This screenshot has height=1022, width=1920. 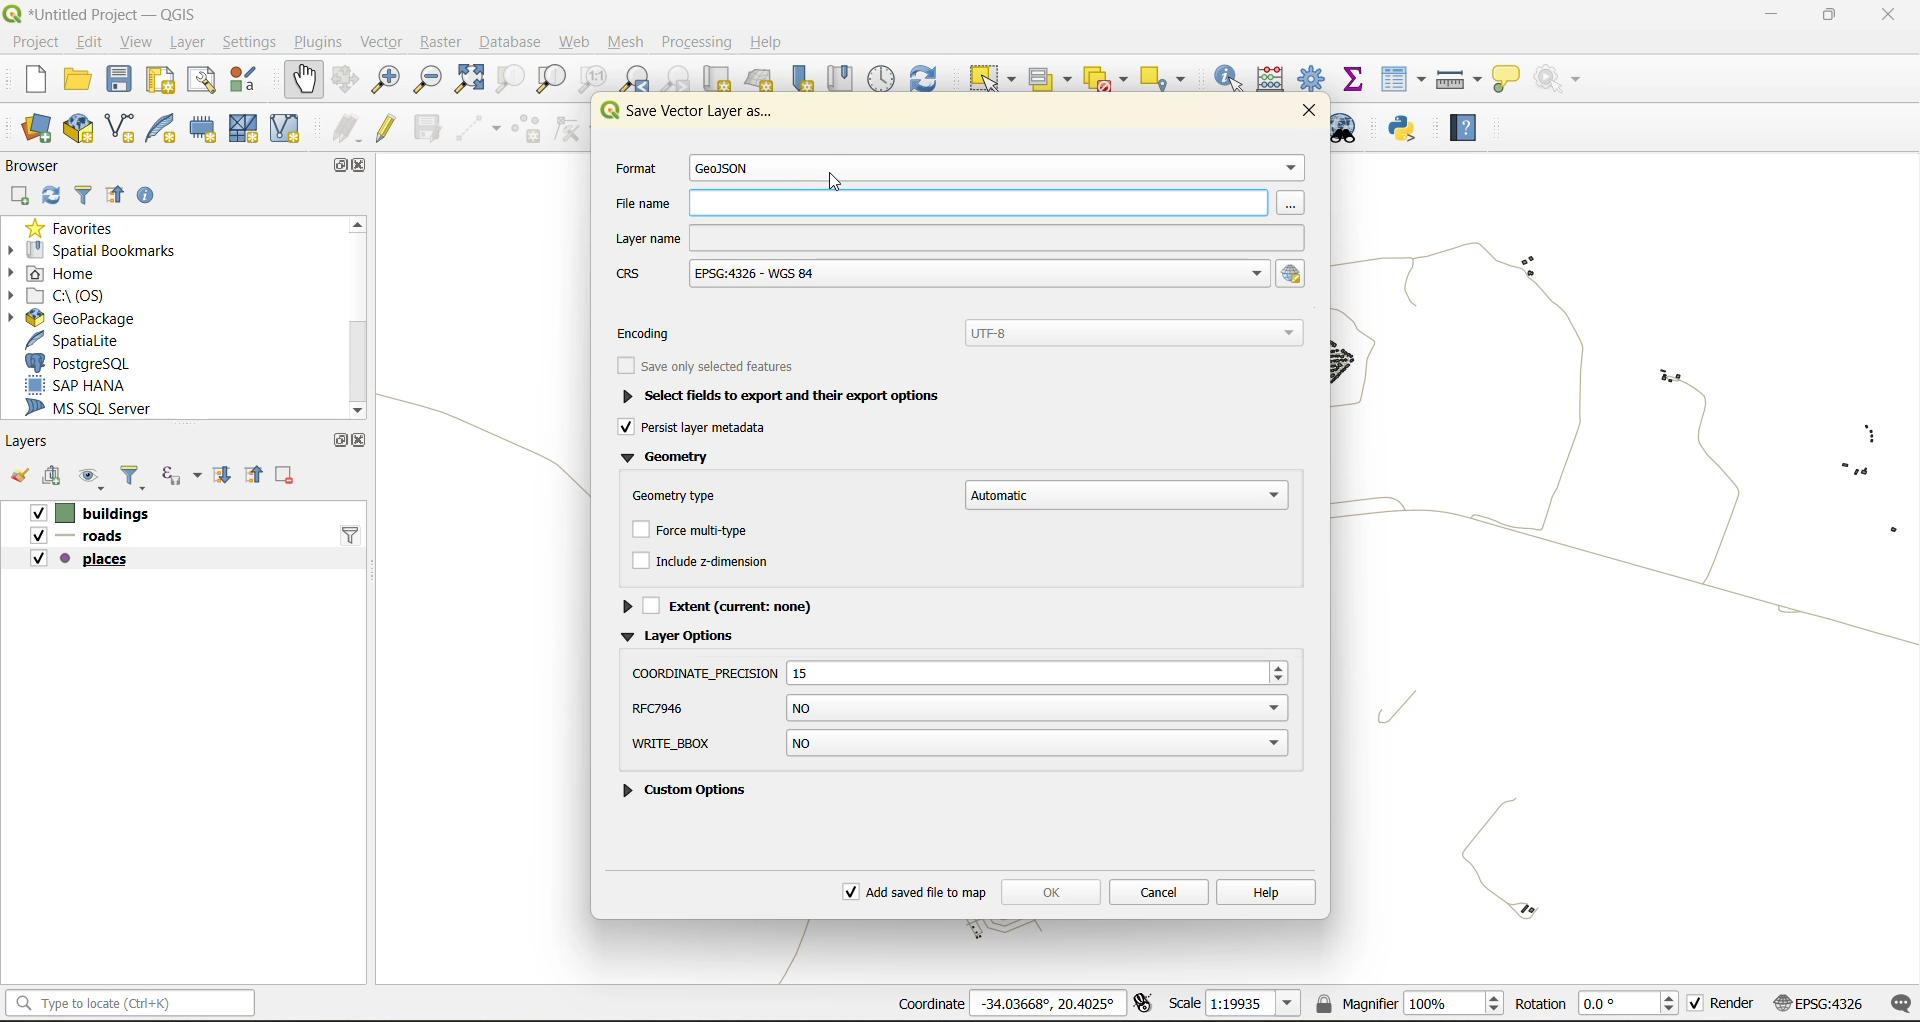 What do you see at coordinates (1597, 1005) in the screenshot?
I see `rotation` at bounding box center [1597, 1005].